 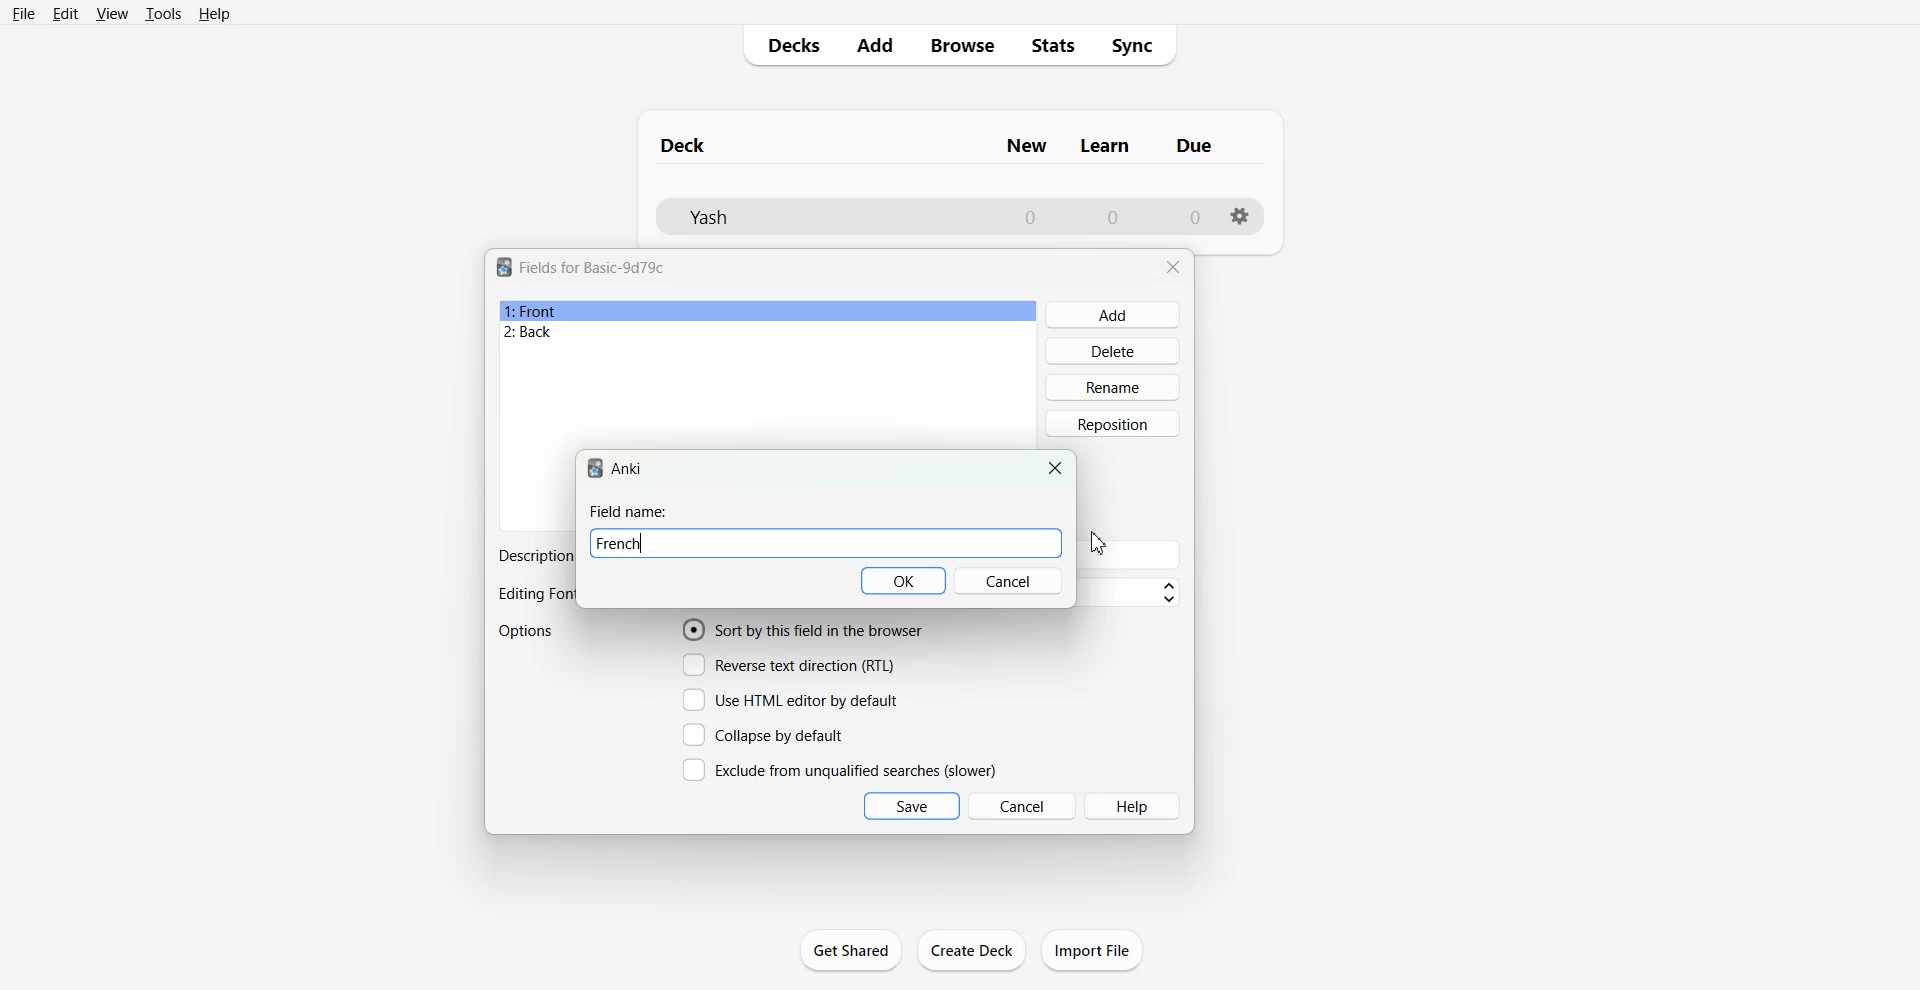 What do you see at coordinates (1009, 581) in the screenshot?
I see `Cancel` at bounding box center [1009, 581].